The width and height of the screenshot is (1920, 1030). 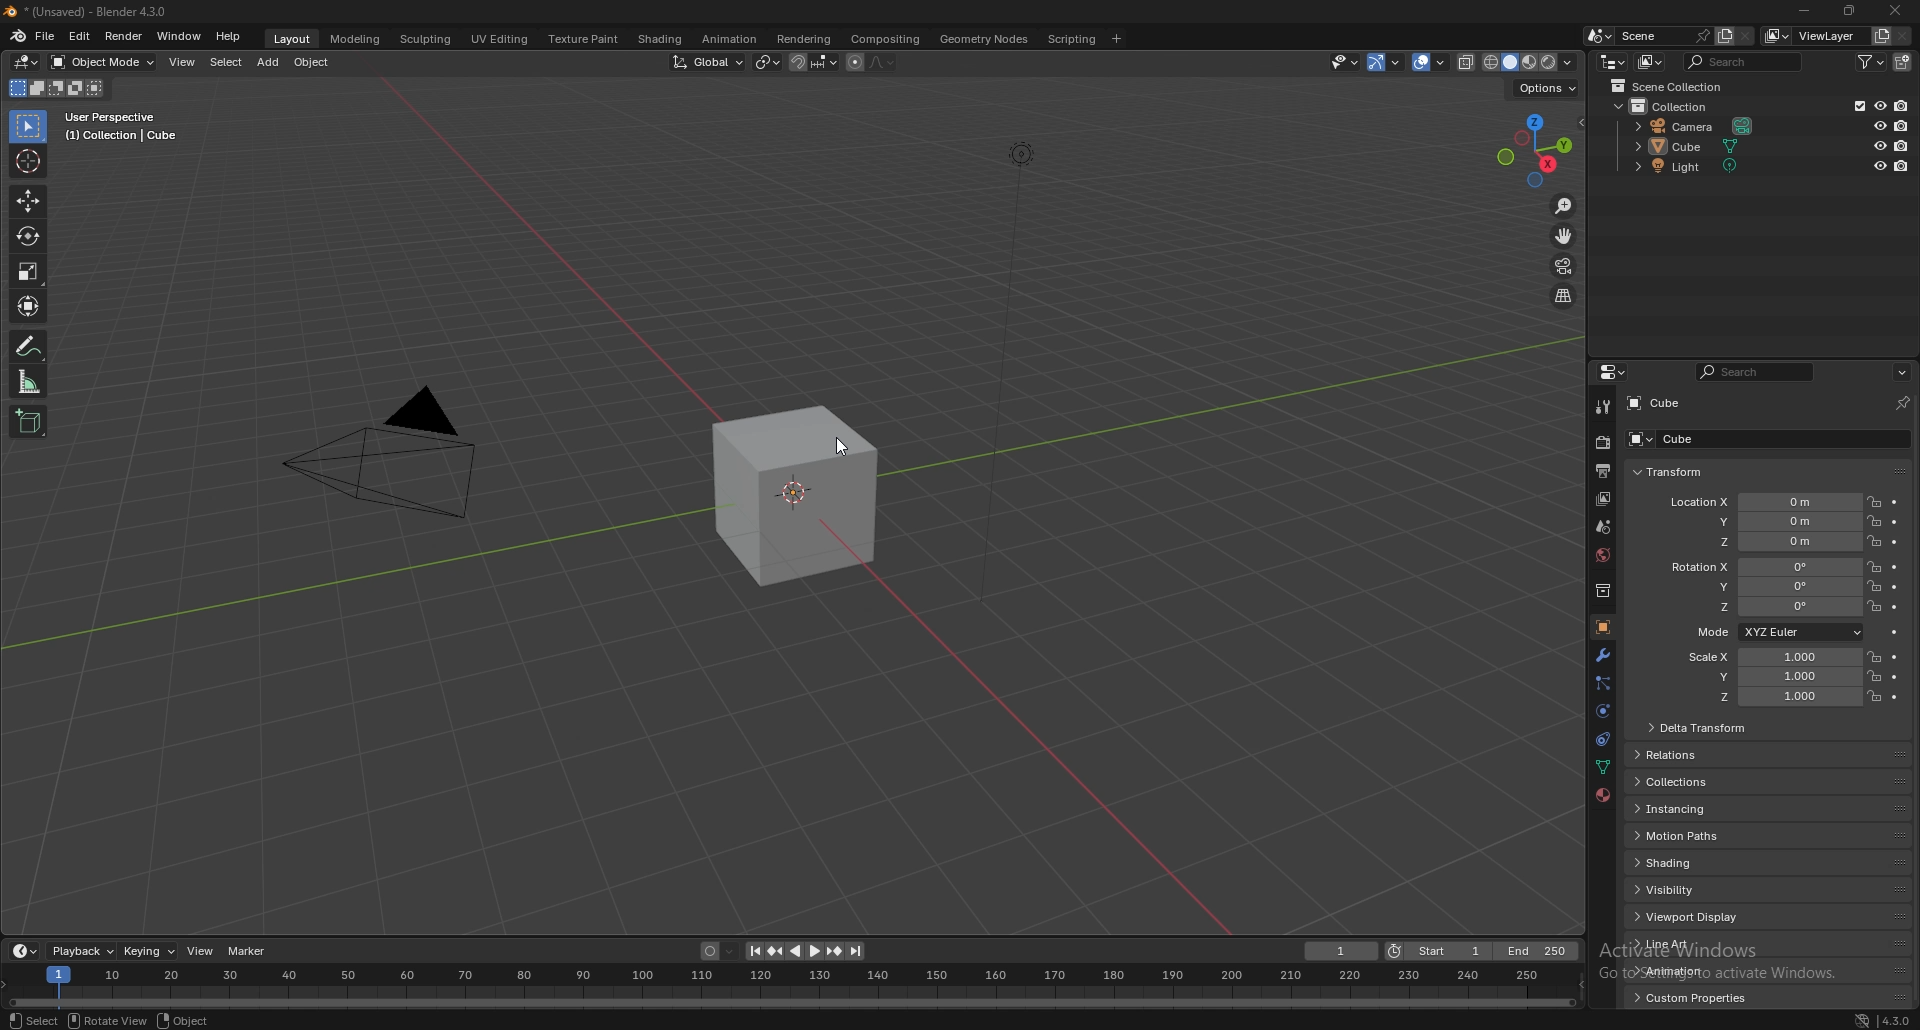 I want to click on scene, so click(x=1606, y=525).